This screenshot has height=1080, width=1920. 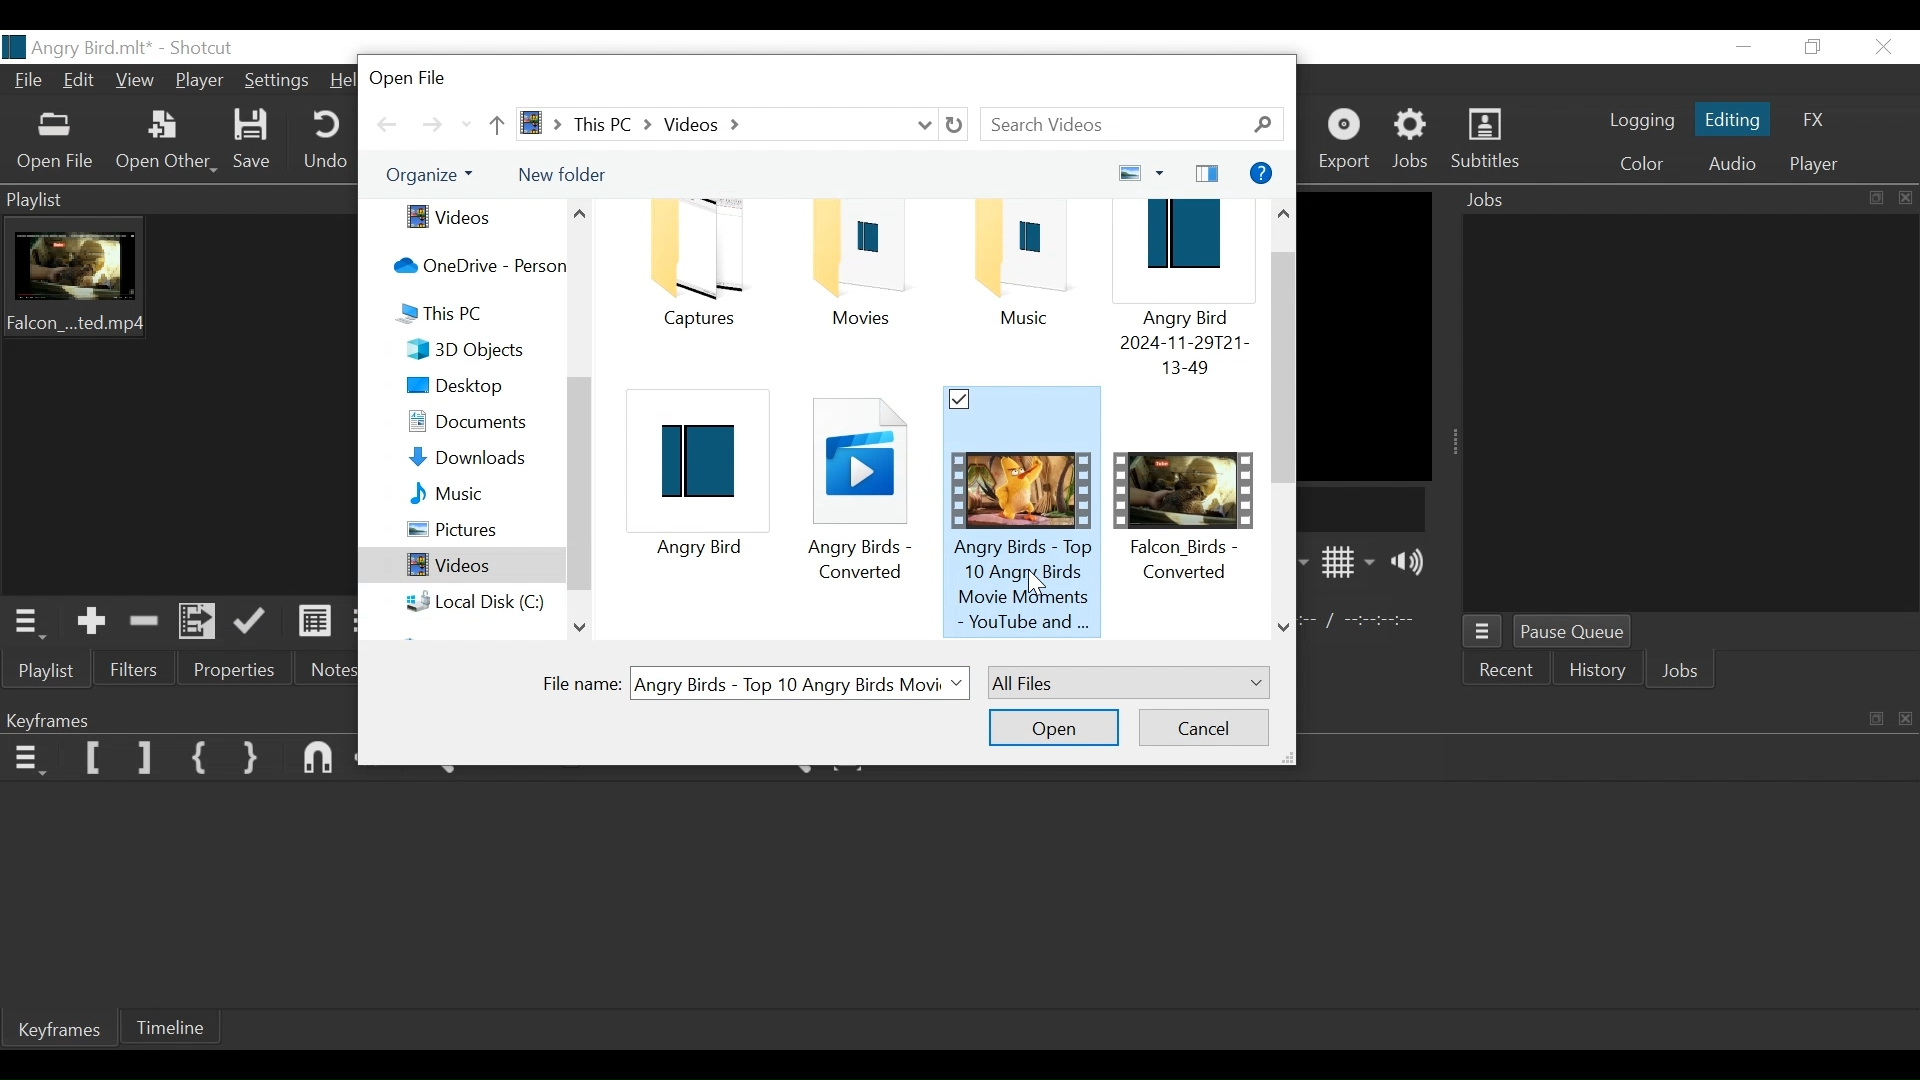 What do you see at coordinates (254, 139) in the screenshot?
I see `Save` at bounding box center [254, 139].